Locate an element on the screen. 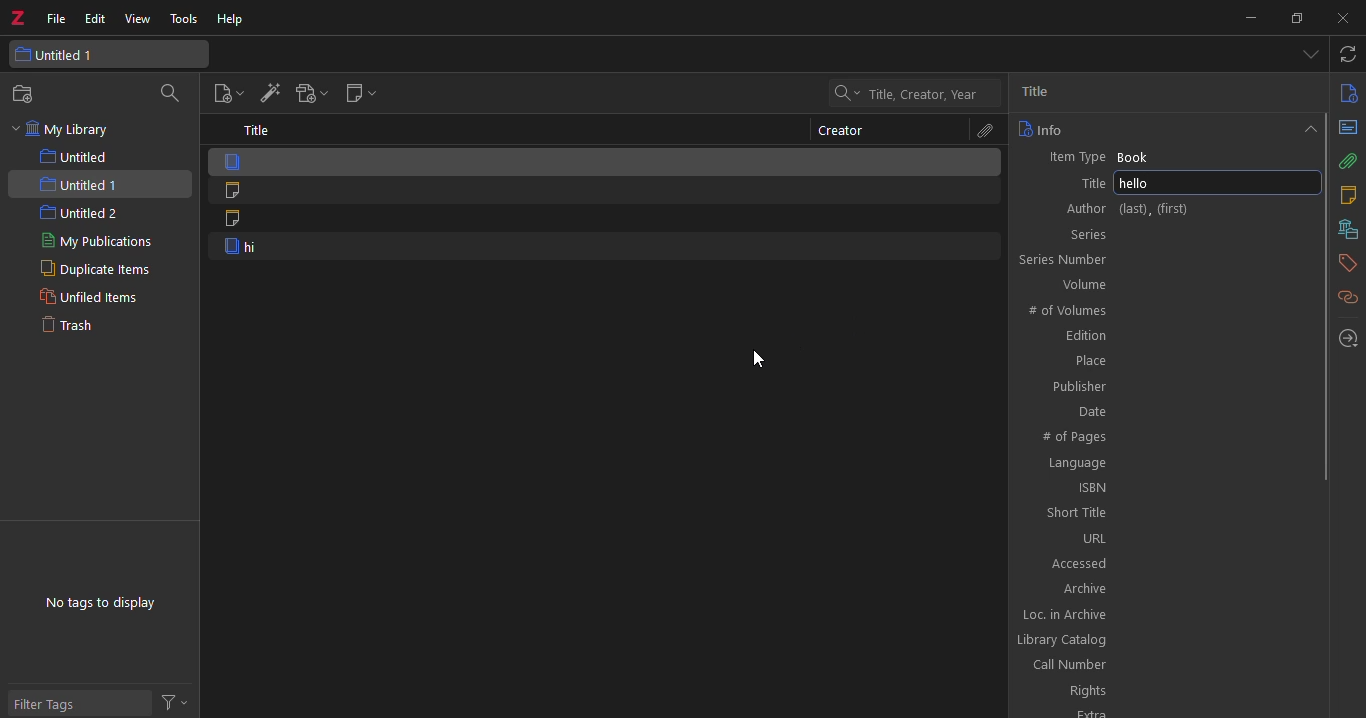  Title: hello is located at coordinates (1161, 183).